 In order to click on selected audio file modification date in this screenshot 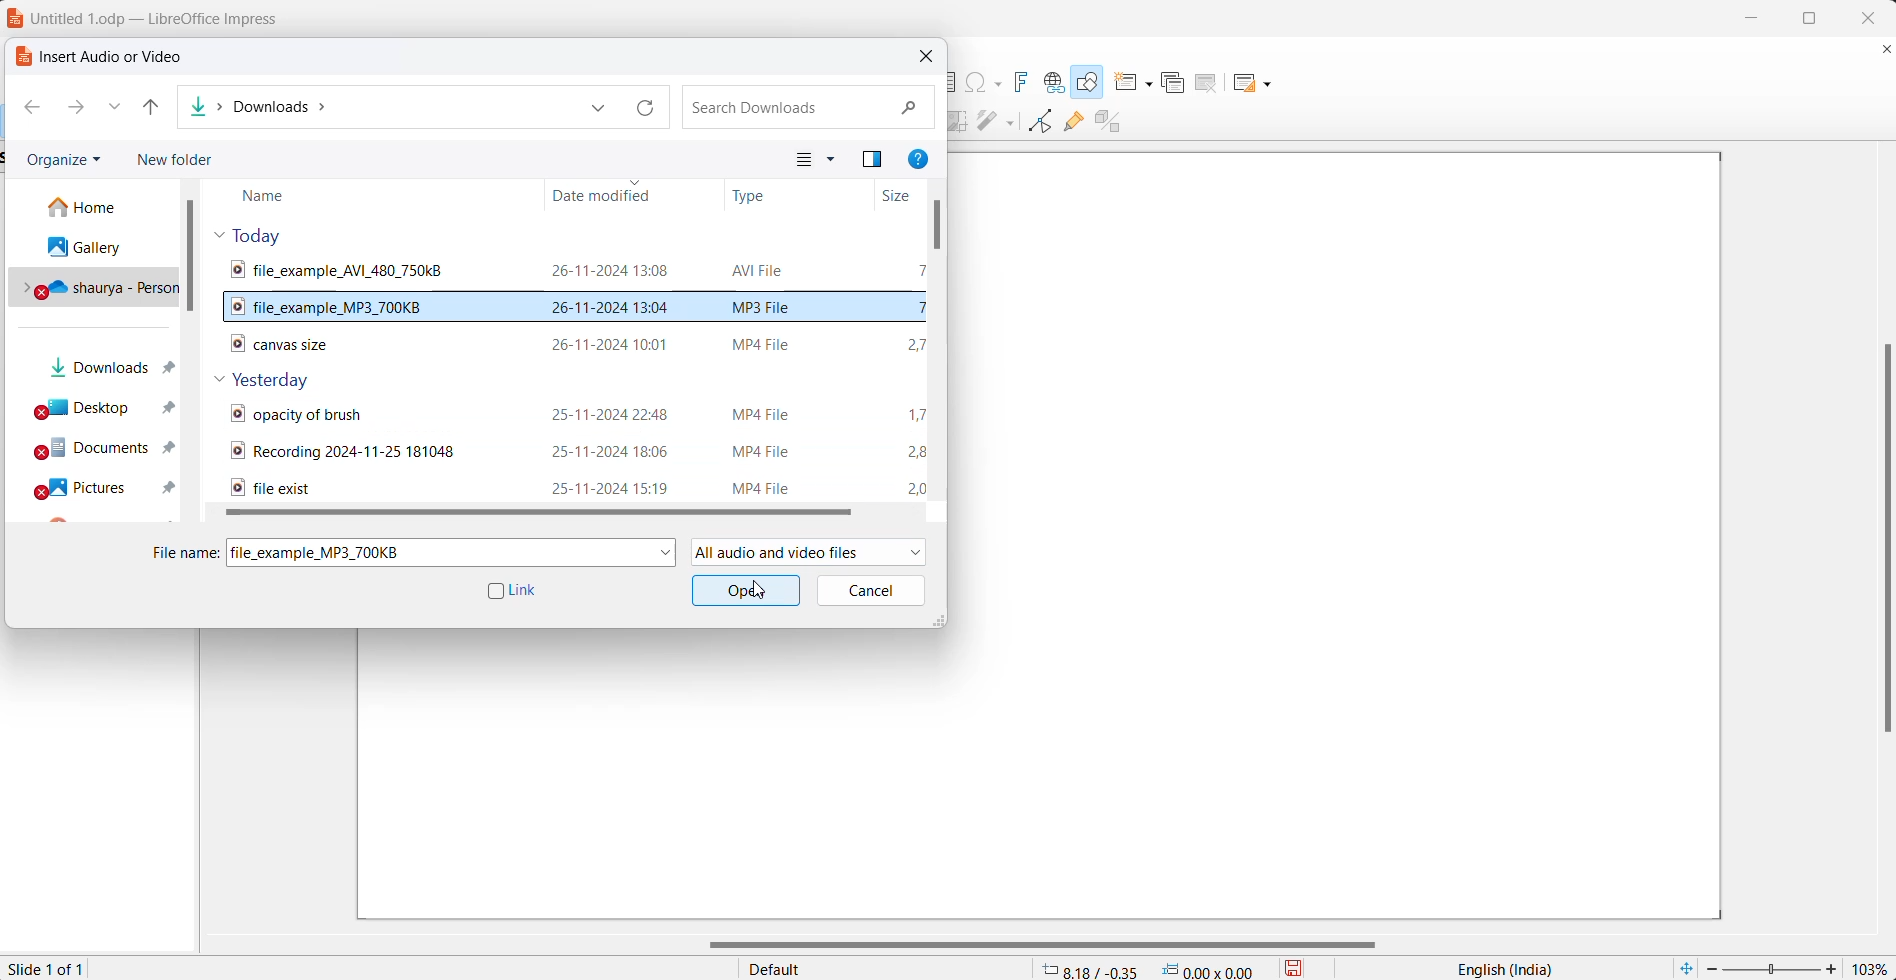, I will do `click(610, 305)`.